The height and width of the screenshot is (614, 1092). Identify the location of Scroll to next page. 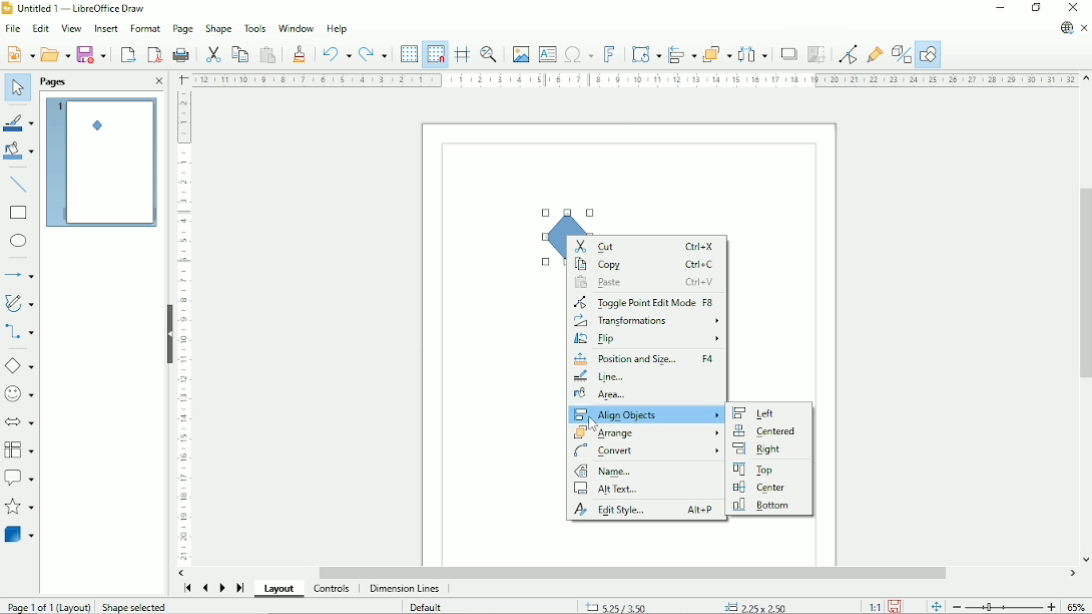
(221, 587).